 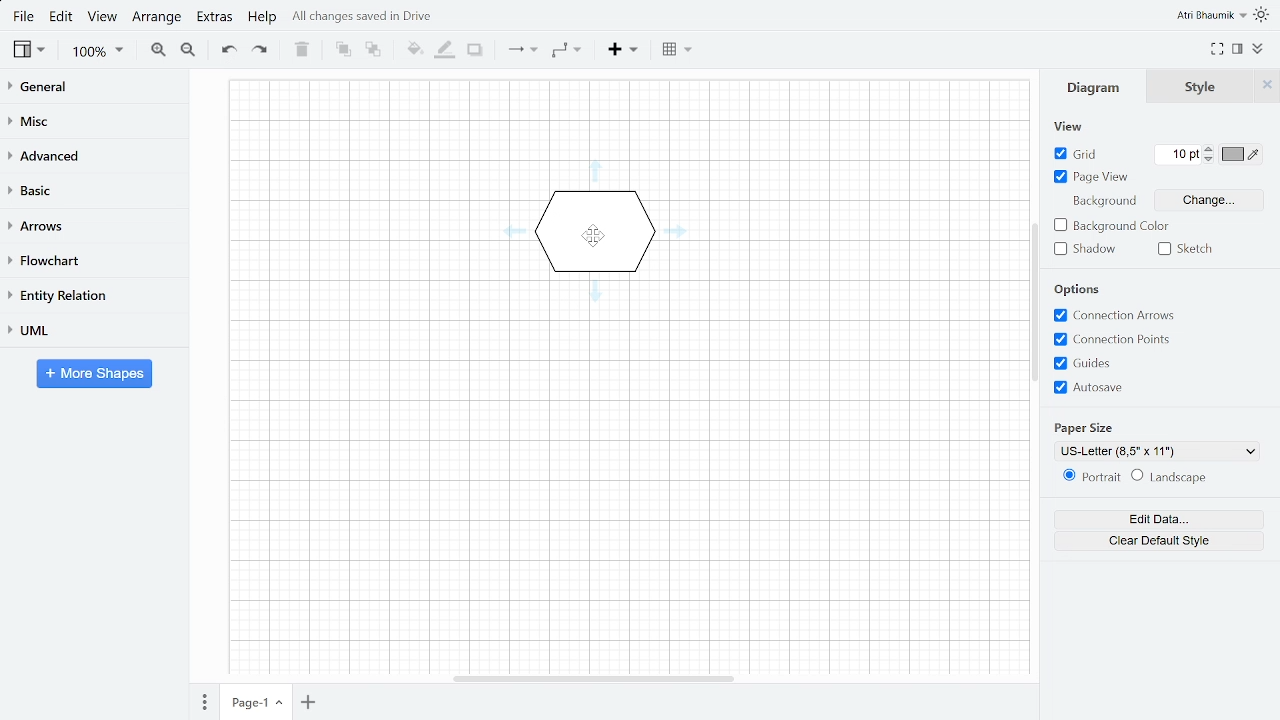 What do you see at coordinates (1208, 149) in the screenshot?
I see `Increase grid point` at bounding box center [1208, 149].